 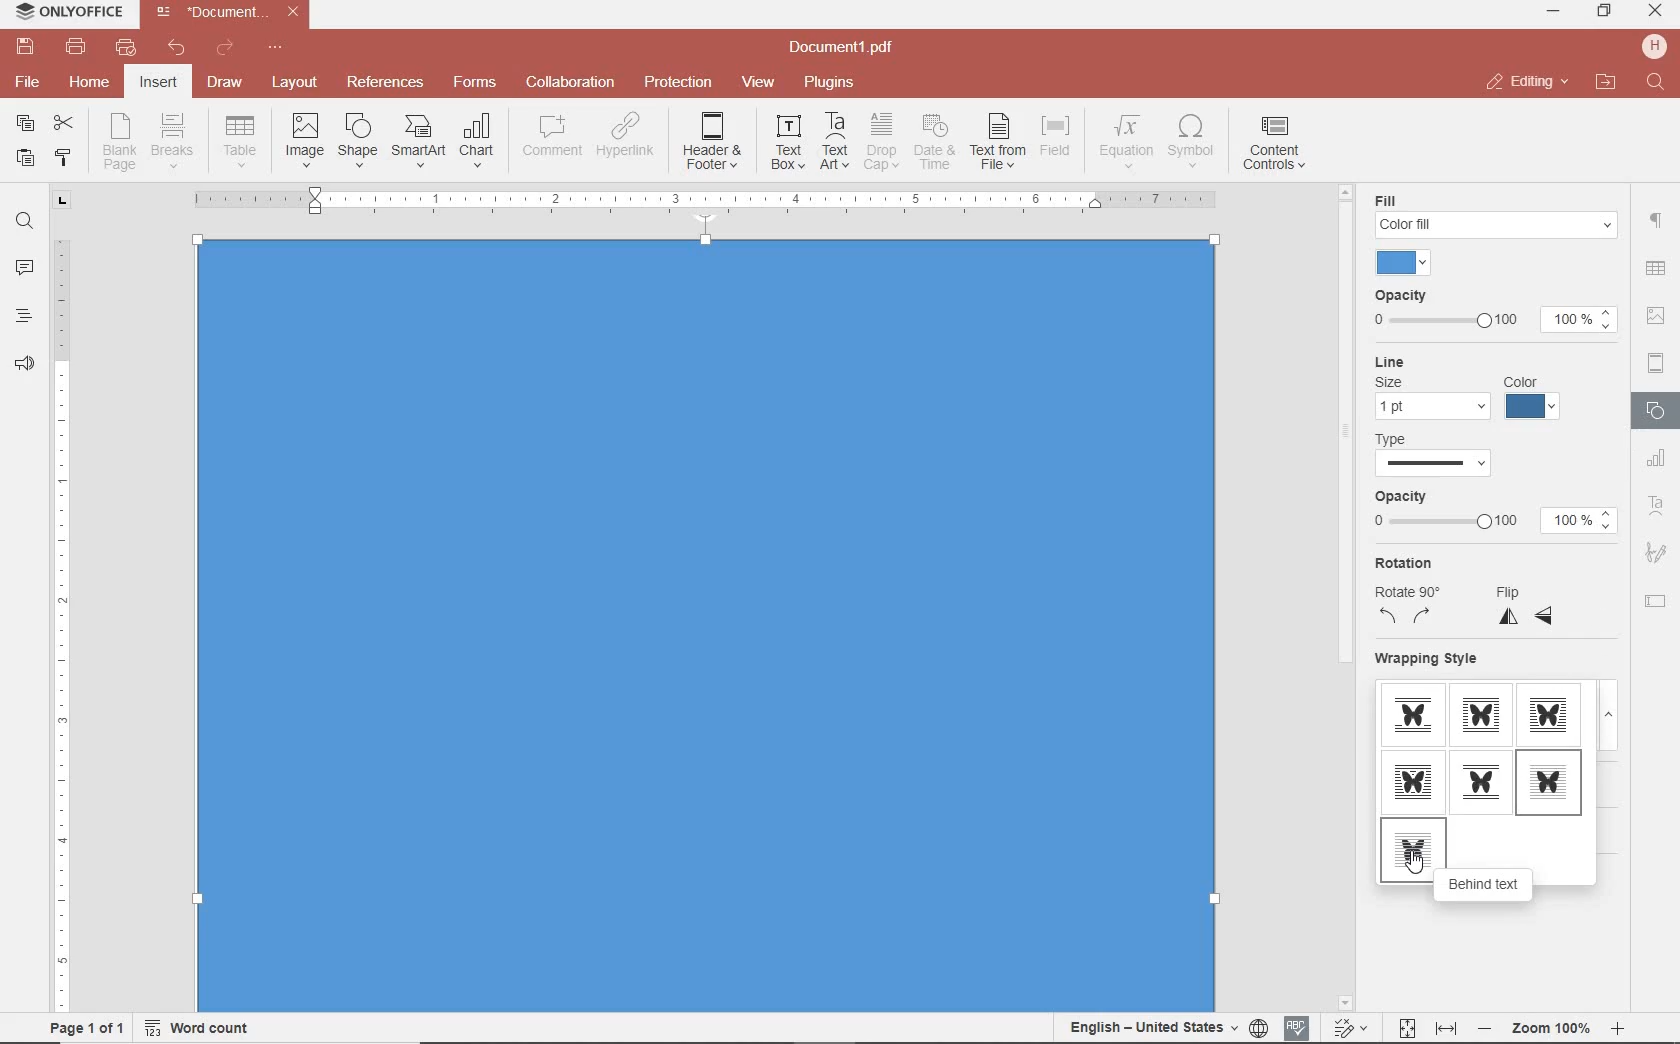 What do you see at coordinates (232, 12) in the screenshot?
I see `file name` at bounding box center [232, 12].